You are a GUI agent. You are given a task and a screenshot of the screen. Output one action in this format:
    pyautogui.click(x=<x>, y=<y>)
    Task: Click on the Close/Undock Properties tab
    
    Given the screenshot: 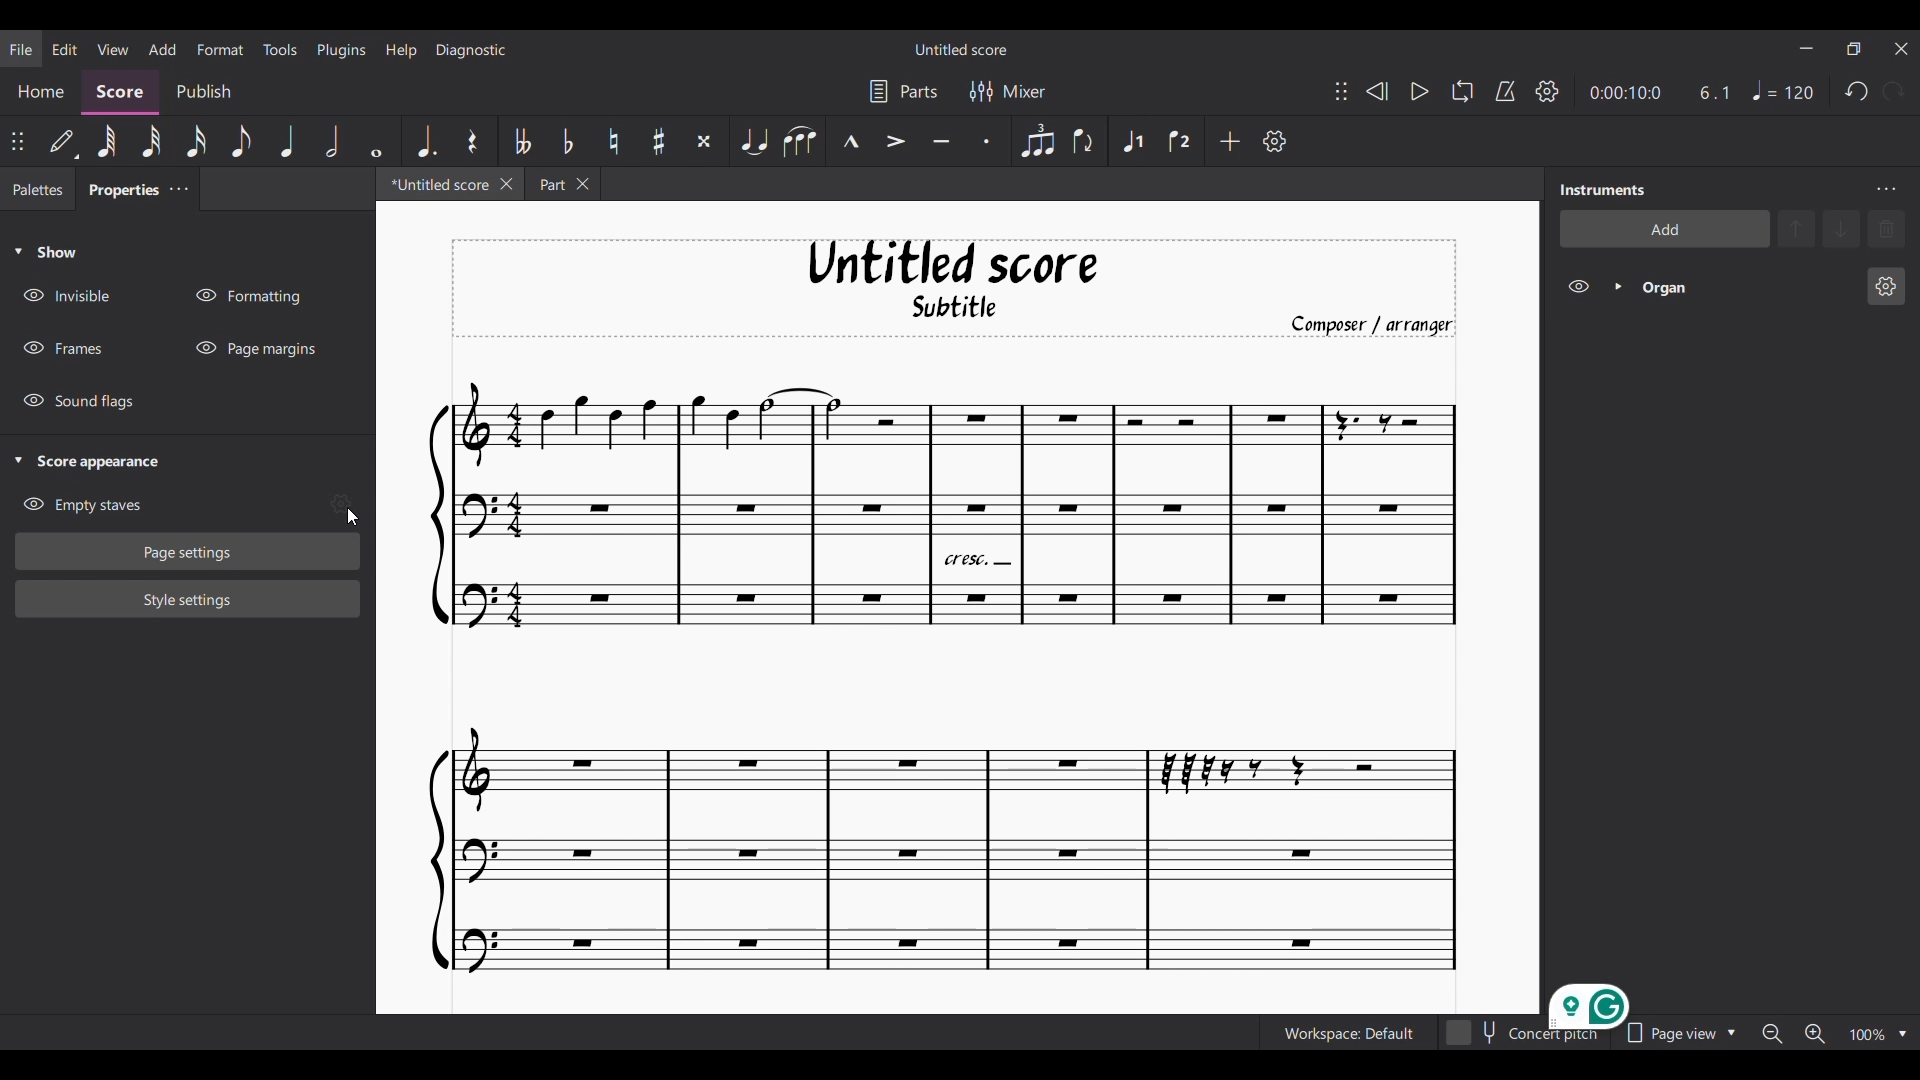 What is the action you would take?
    pyautogui.click(x=178, y=188)
    